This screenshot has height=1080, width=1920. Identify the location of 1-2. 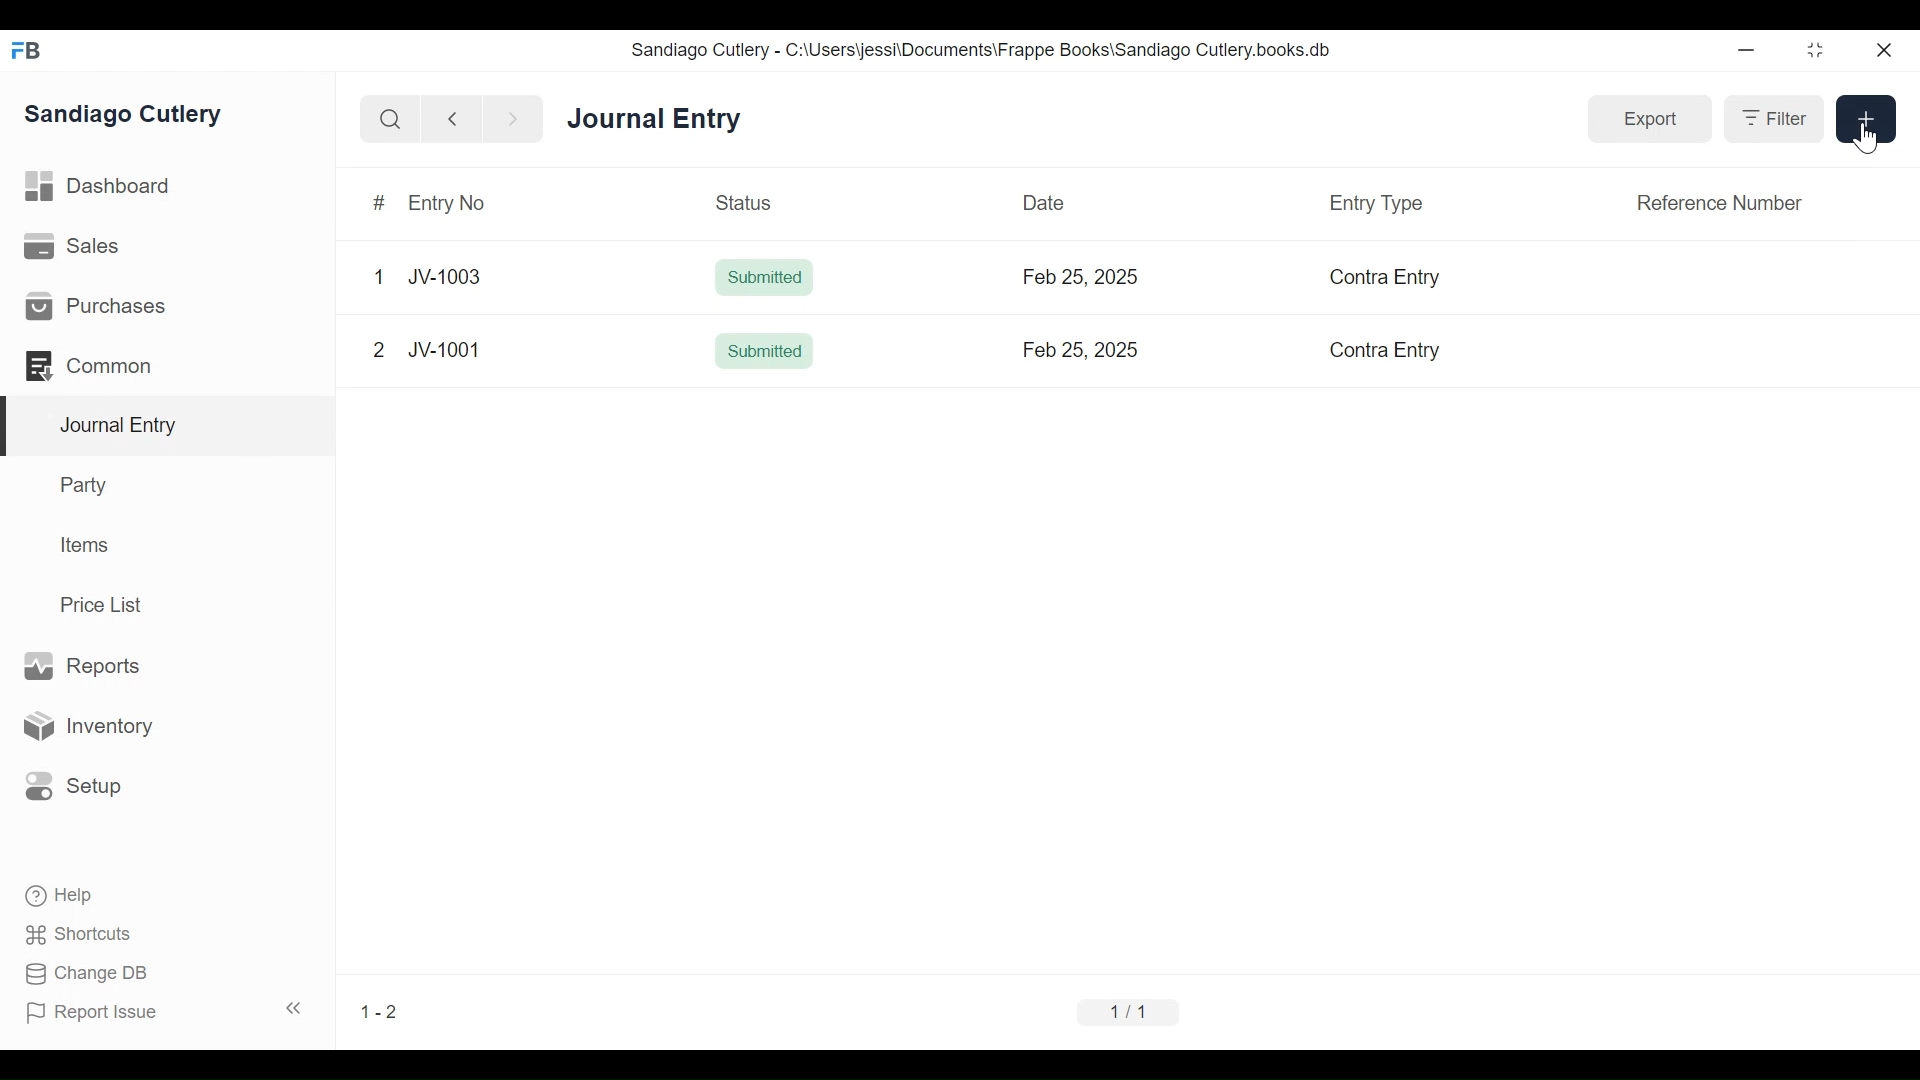
(379, 1012).